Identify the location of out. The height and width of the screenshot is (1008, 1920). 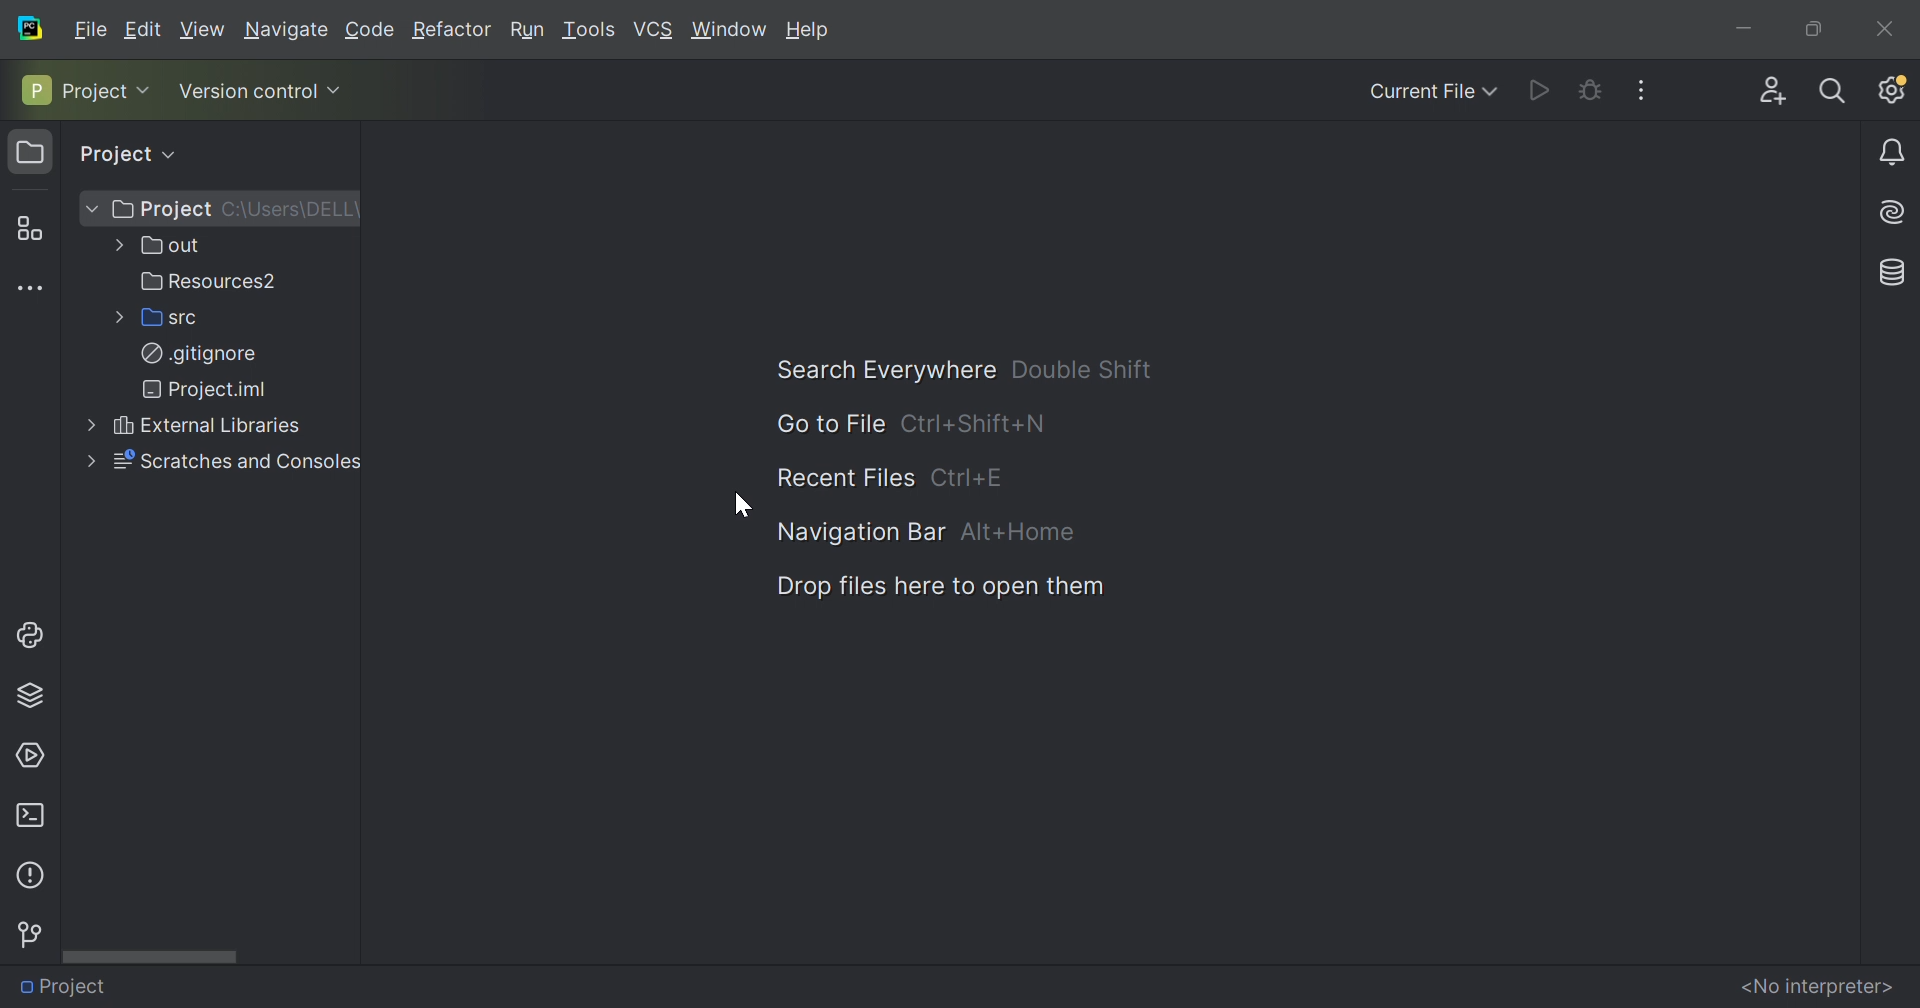
(165, 246).